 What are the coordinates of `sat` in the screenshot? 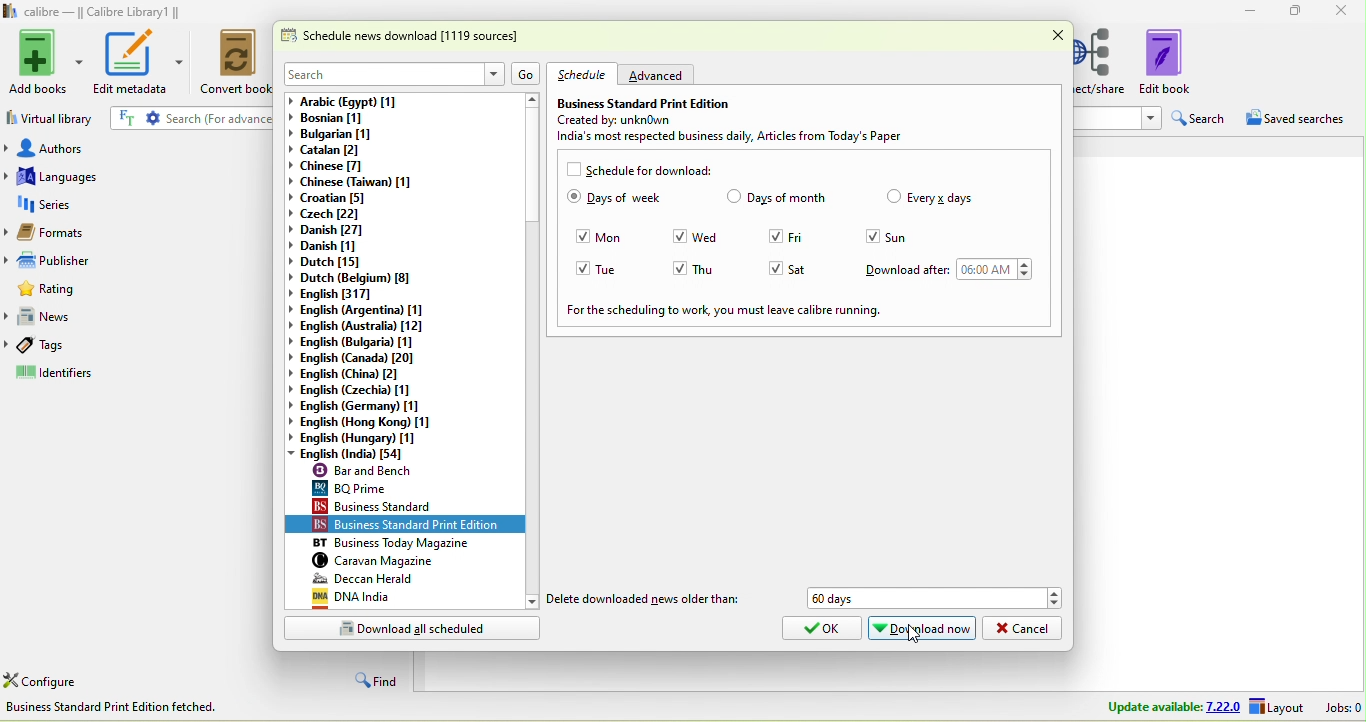 It's located at (812, 268).